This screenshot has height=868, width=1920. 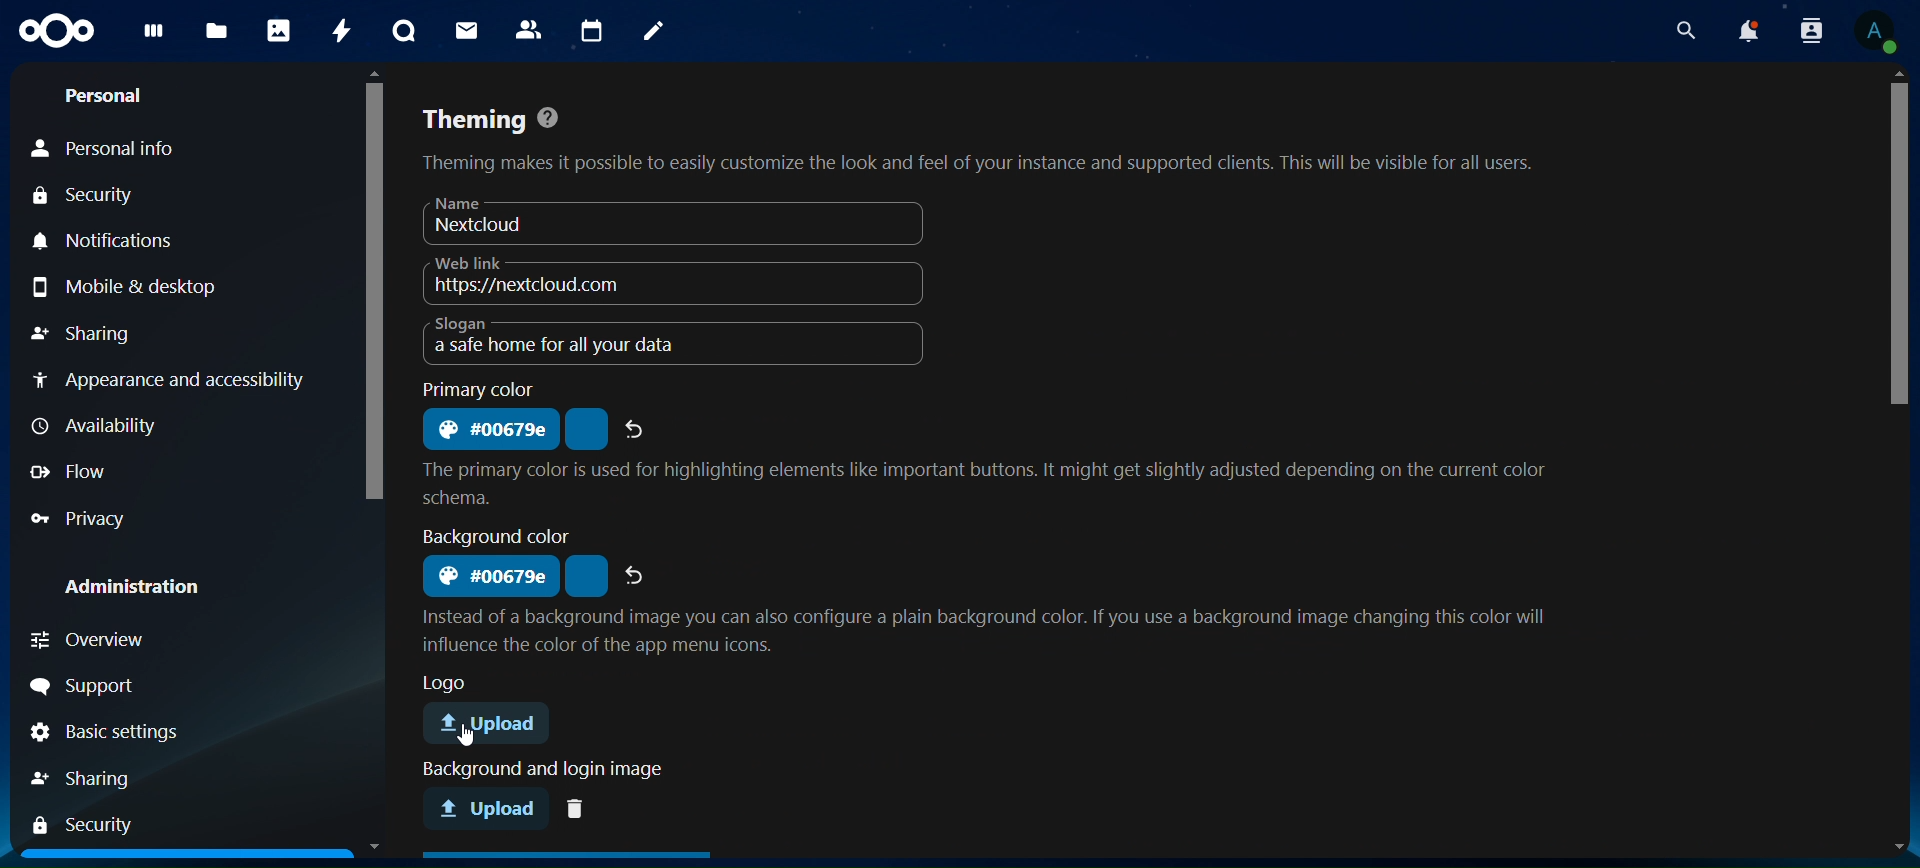 What do you see at coordinates (91, 473) in the screenshot?
I see `flow` at bounding box center [91, 473].